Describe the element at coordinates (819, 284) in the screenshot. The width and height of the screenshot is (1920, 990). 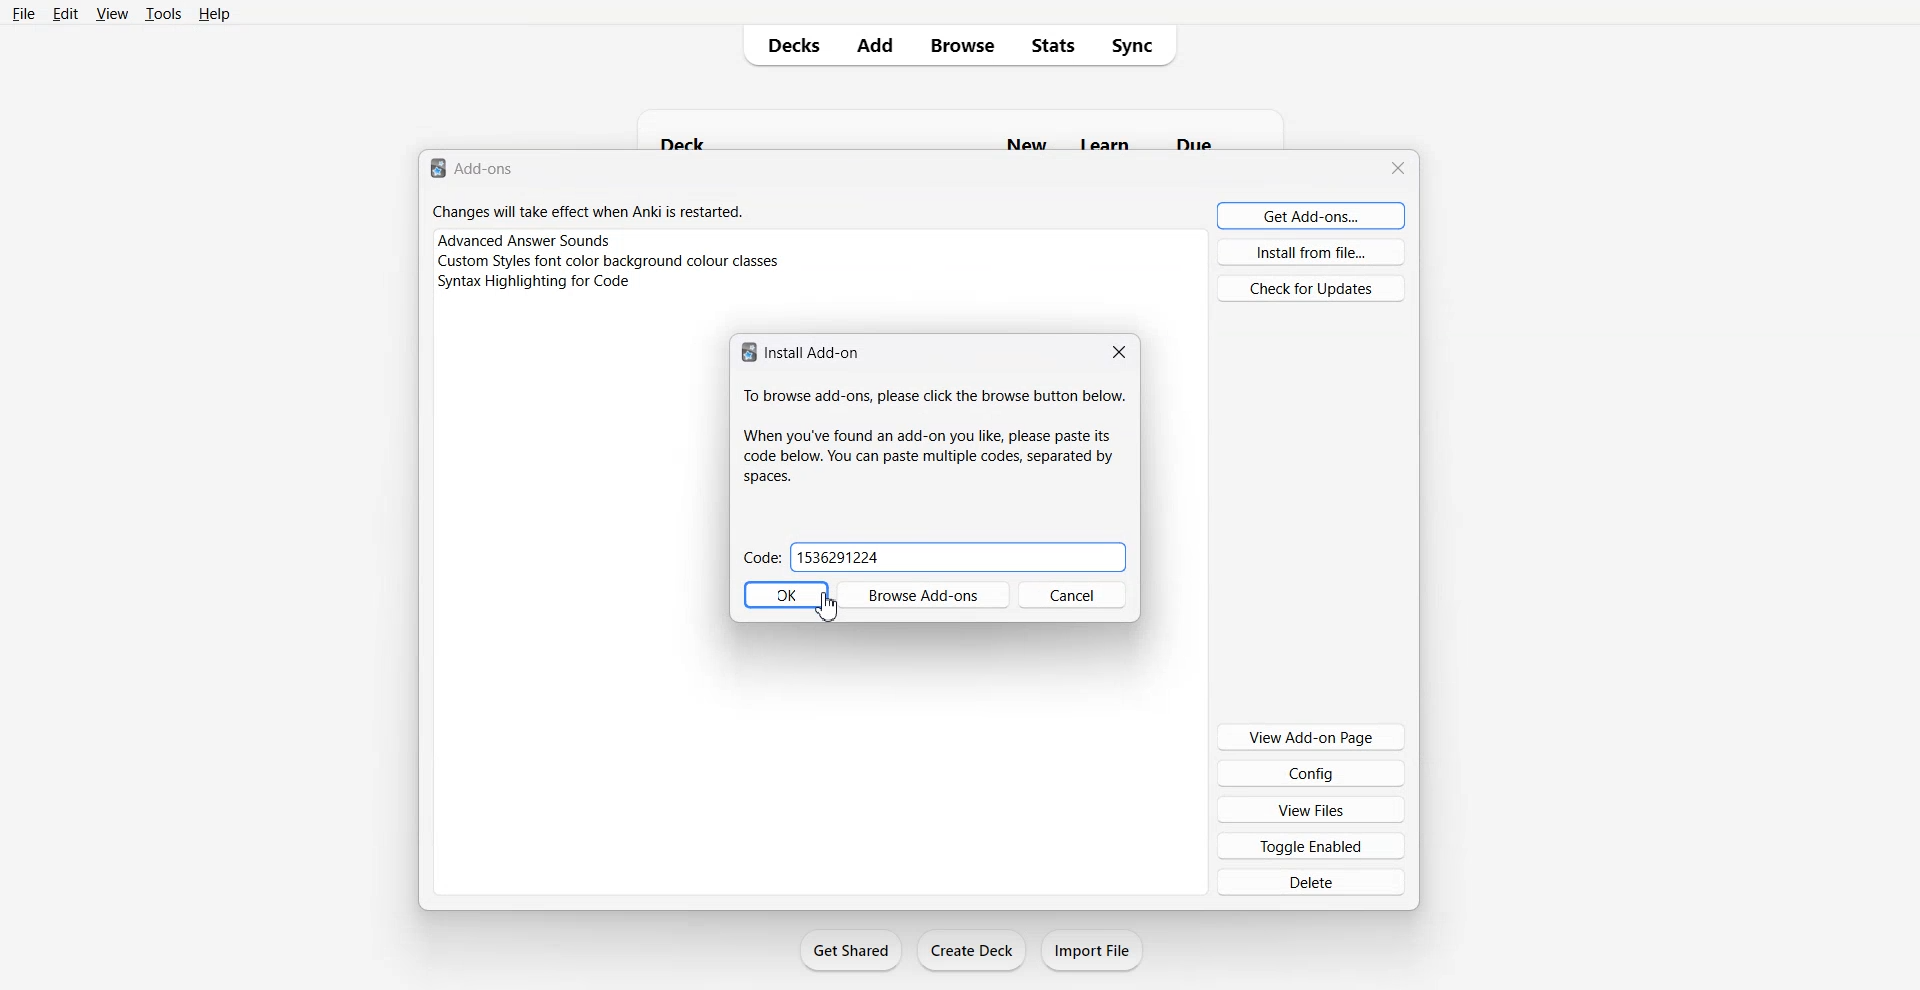
I see `Plugins` at that location.